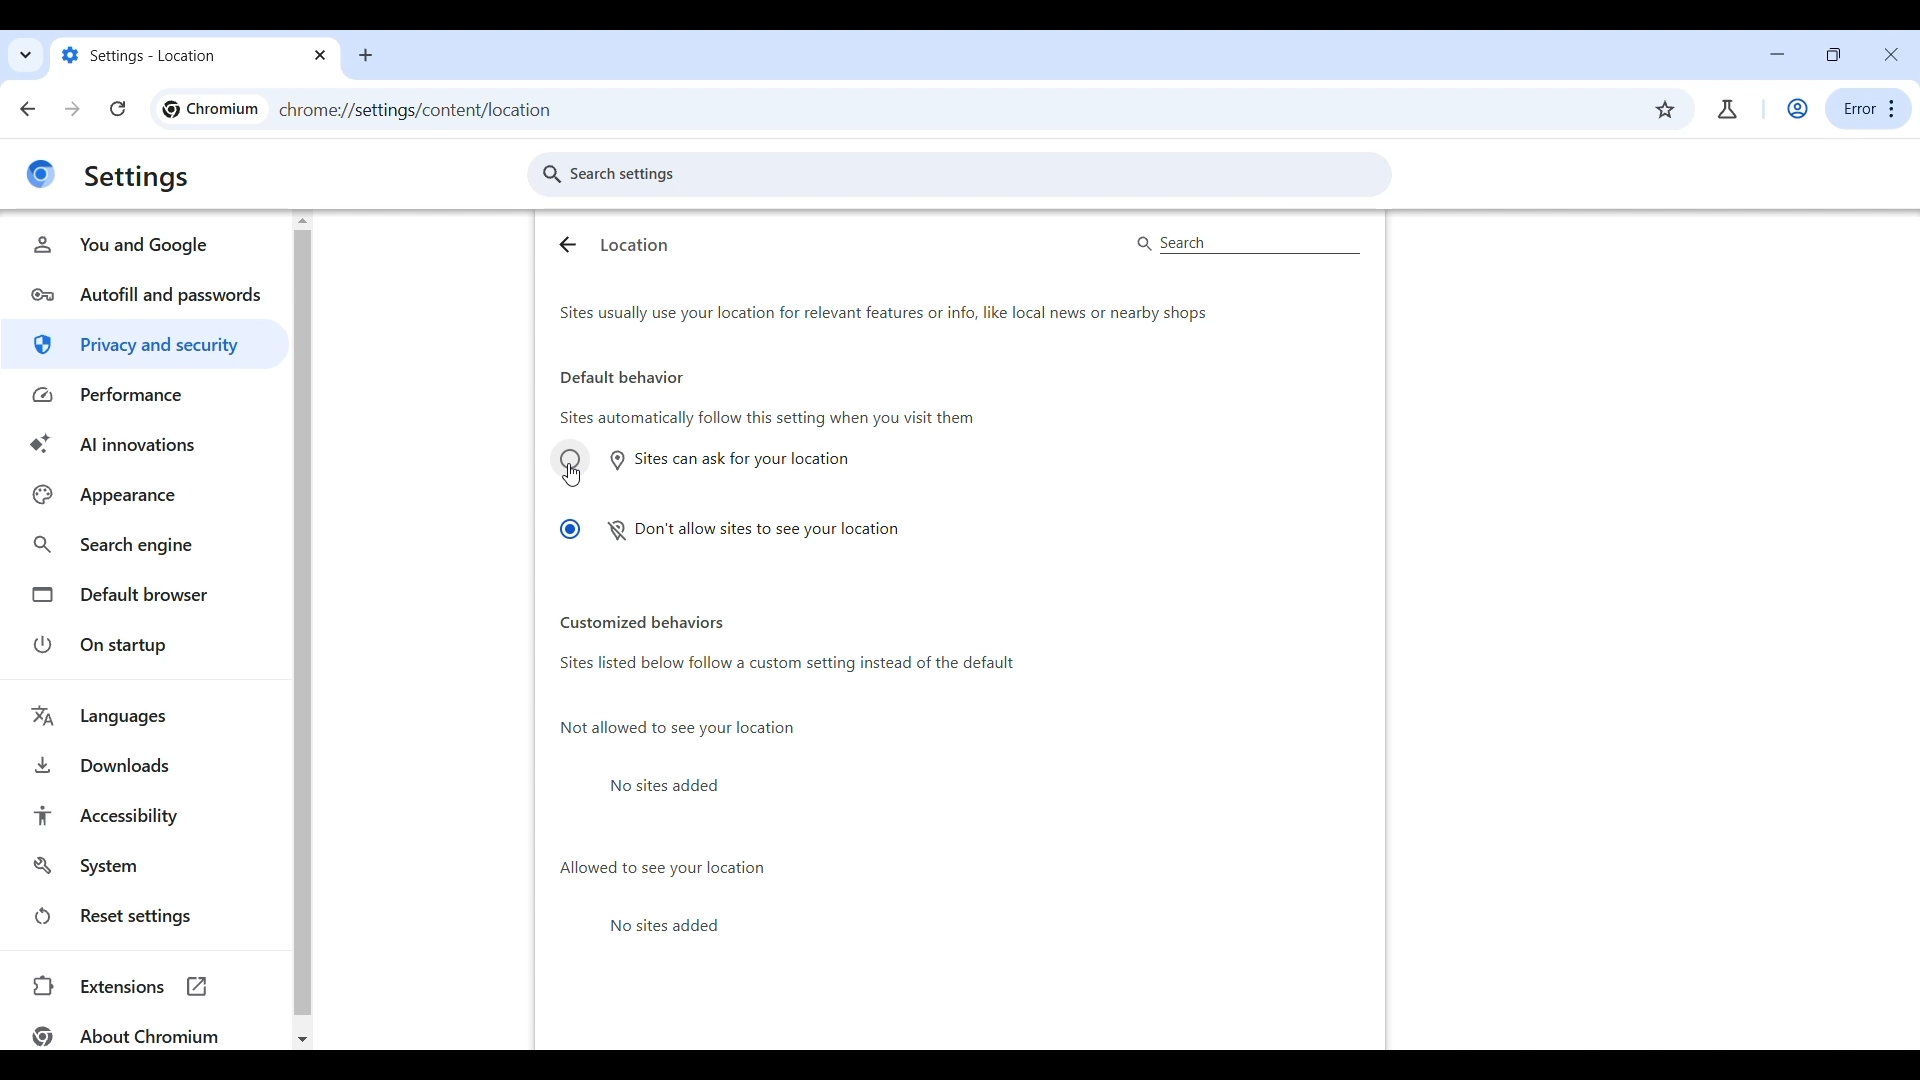 The height and width of the screenshot is (1080, 1920). Describe the element at coordinates (302, 218) in the screenshot. I see `quick slide to top` at that location.